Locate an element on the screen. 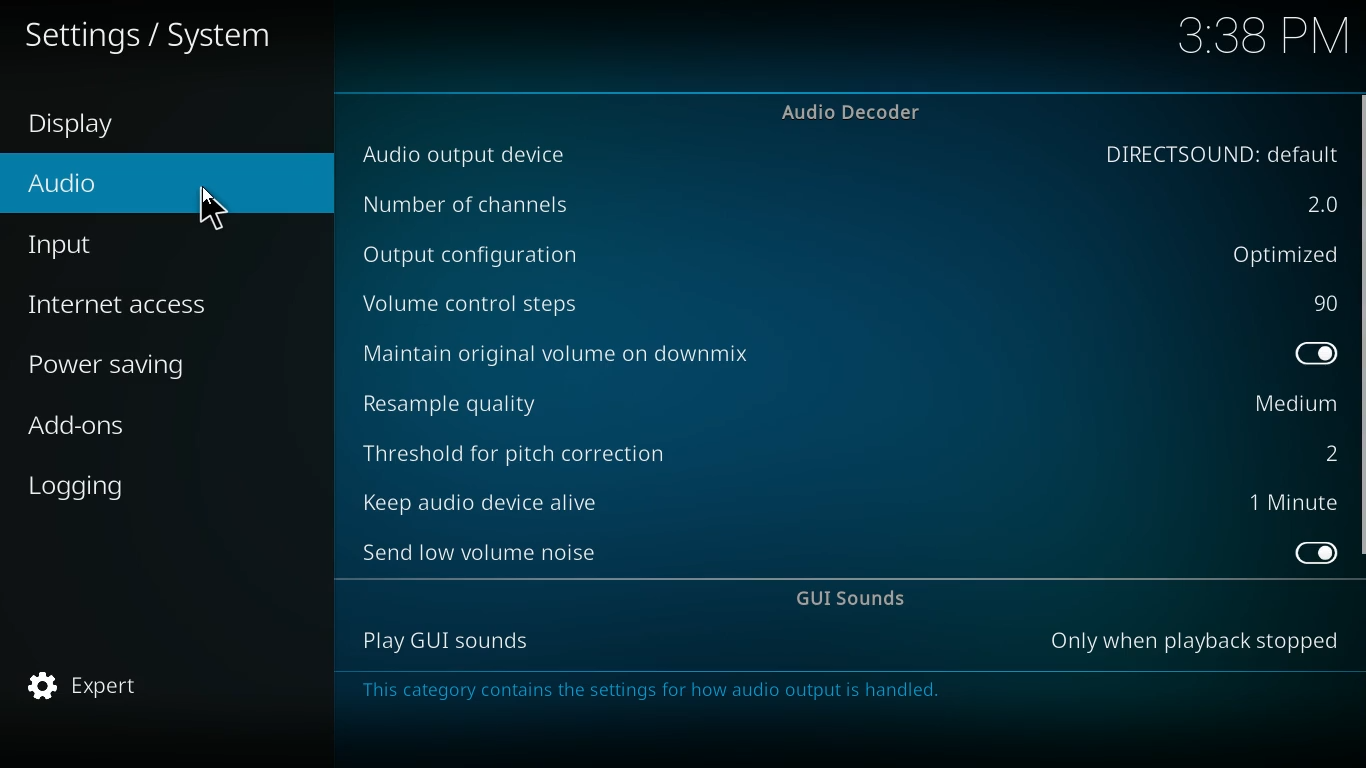 Image resolution: width=1366 pixels, height=768 pixels. logging is located at coordinates (136, 482).